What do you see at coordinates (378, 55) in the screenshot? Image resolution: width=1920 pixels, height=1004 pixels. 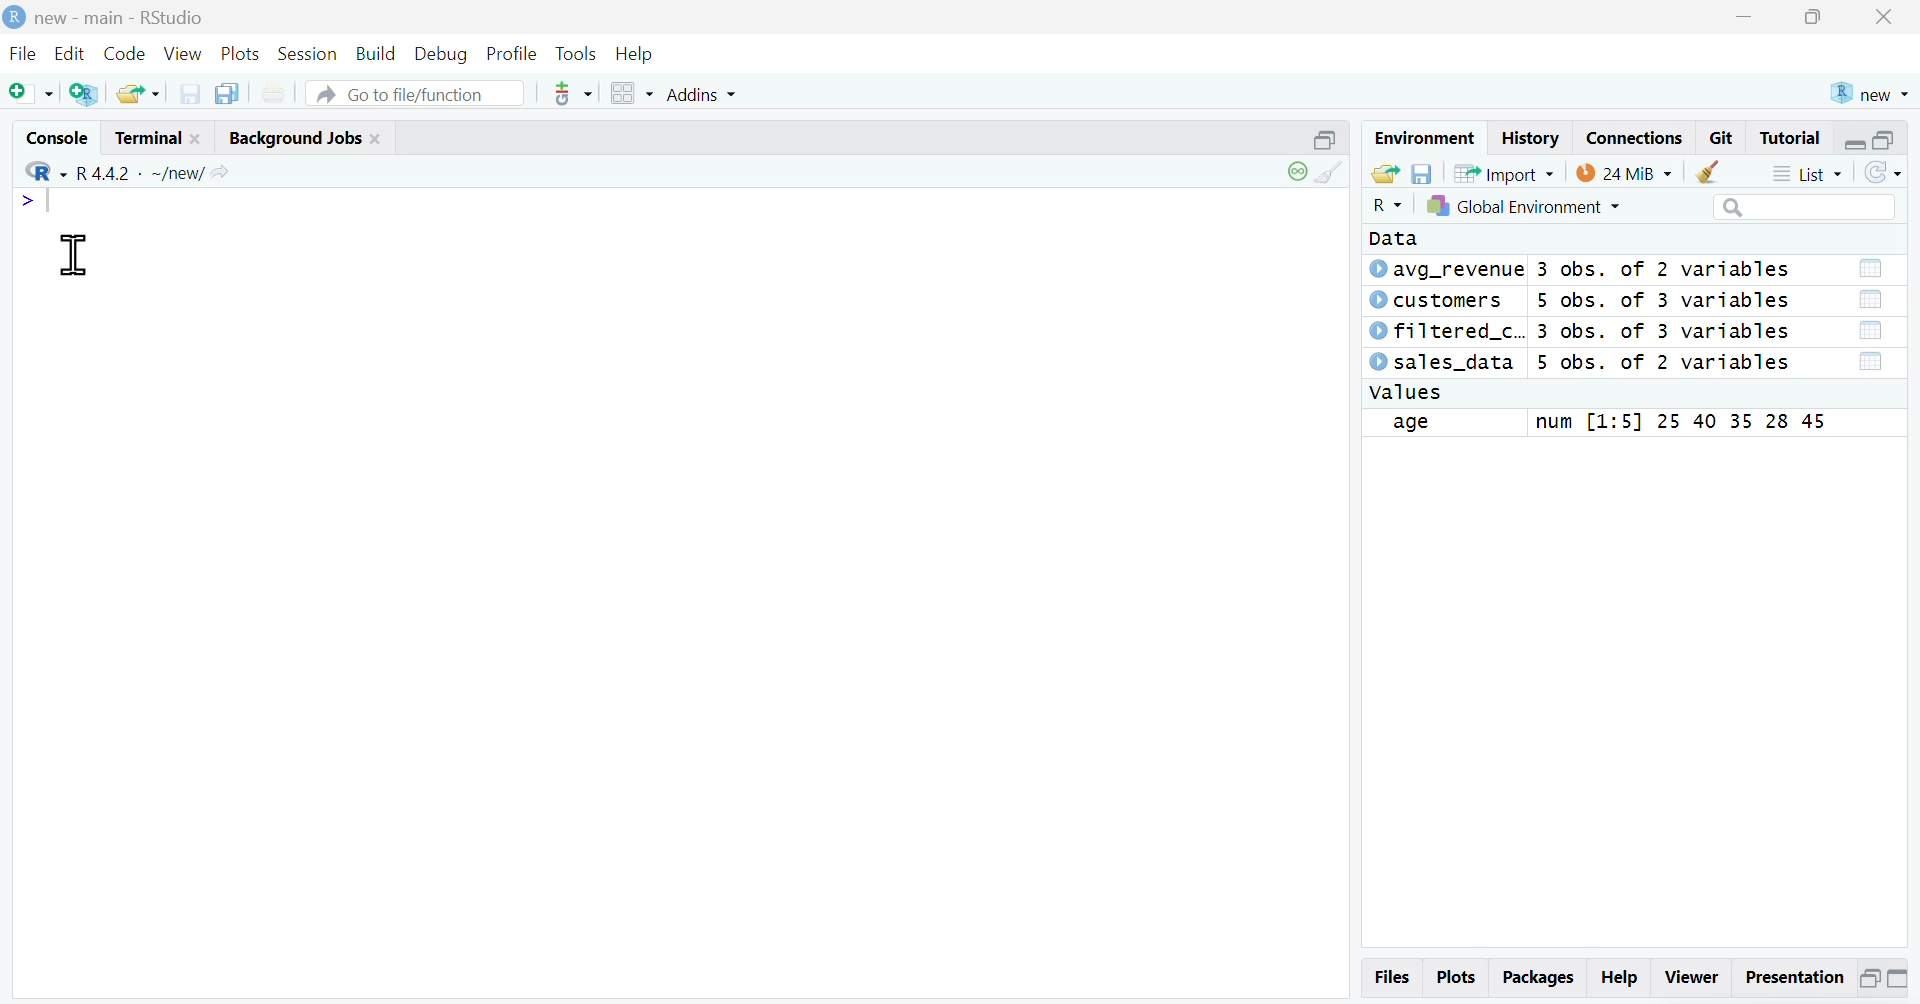 I see `Build` at bounding box center [378, 55].